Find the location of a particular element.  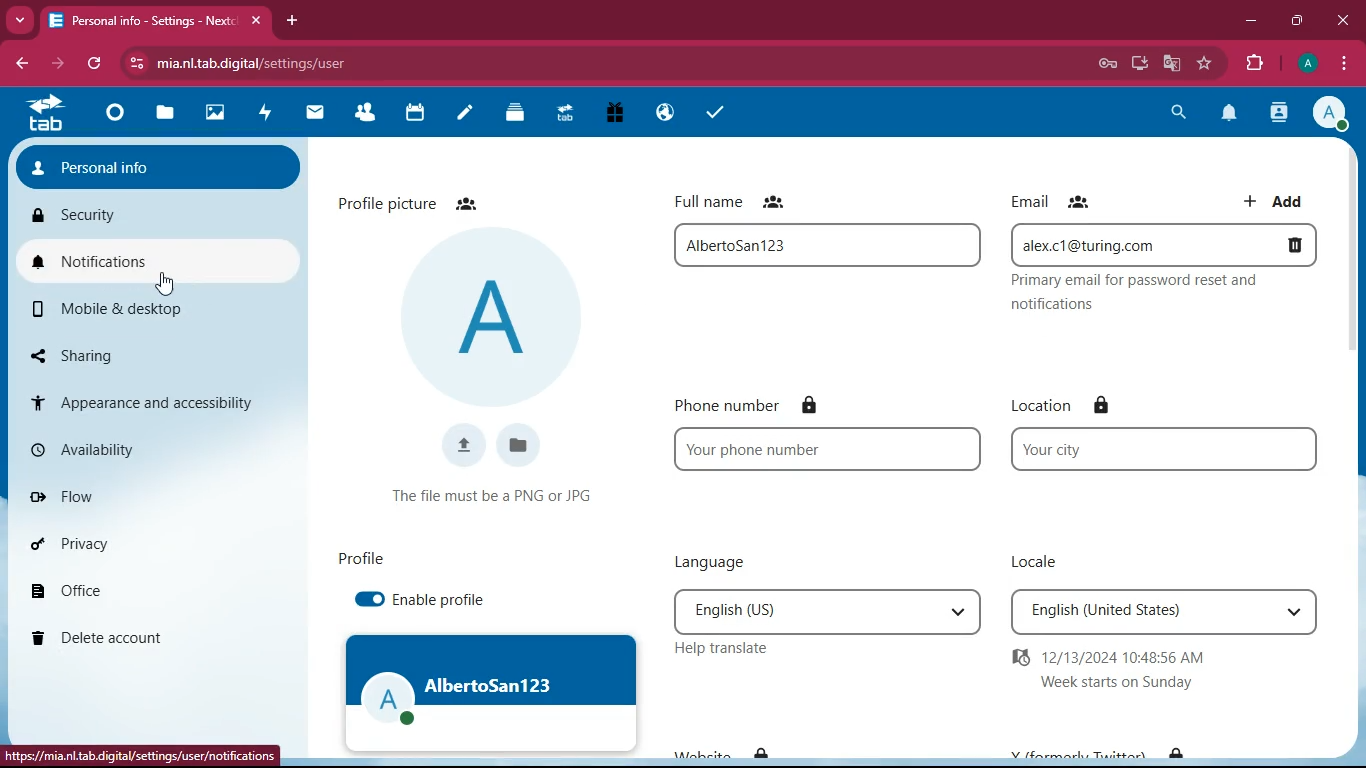

install app is located at coordinates (1139, 63).